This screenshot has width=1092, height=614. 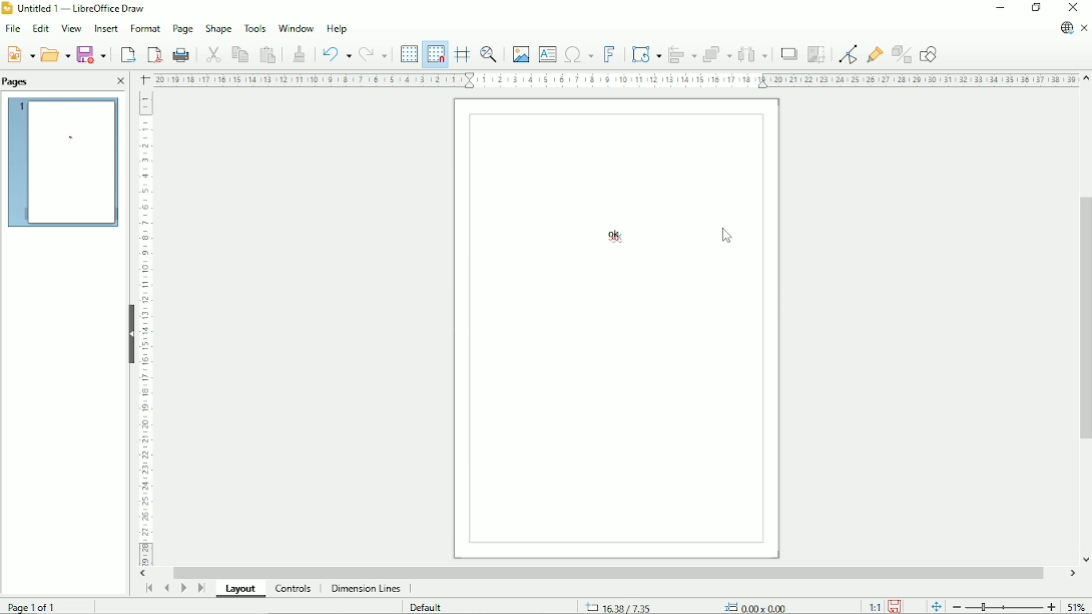 What do you see at coordinates (152, 54) in the screenshot?
I see `Export directly as PDF` at bounding box center [152, 54].